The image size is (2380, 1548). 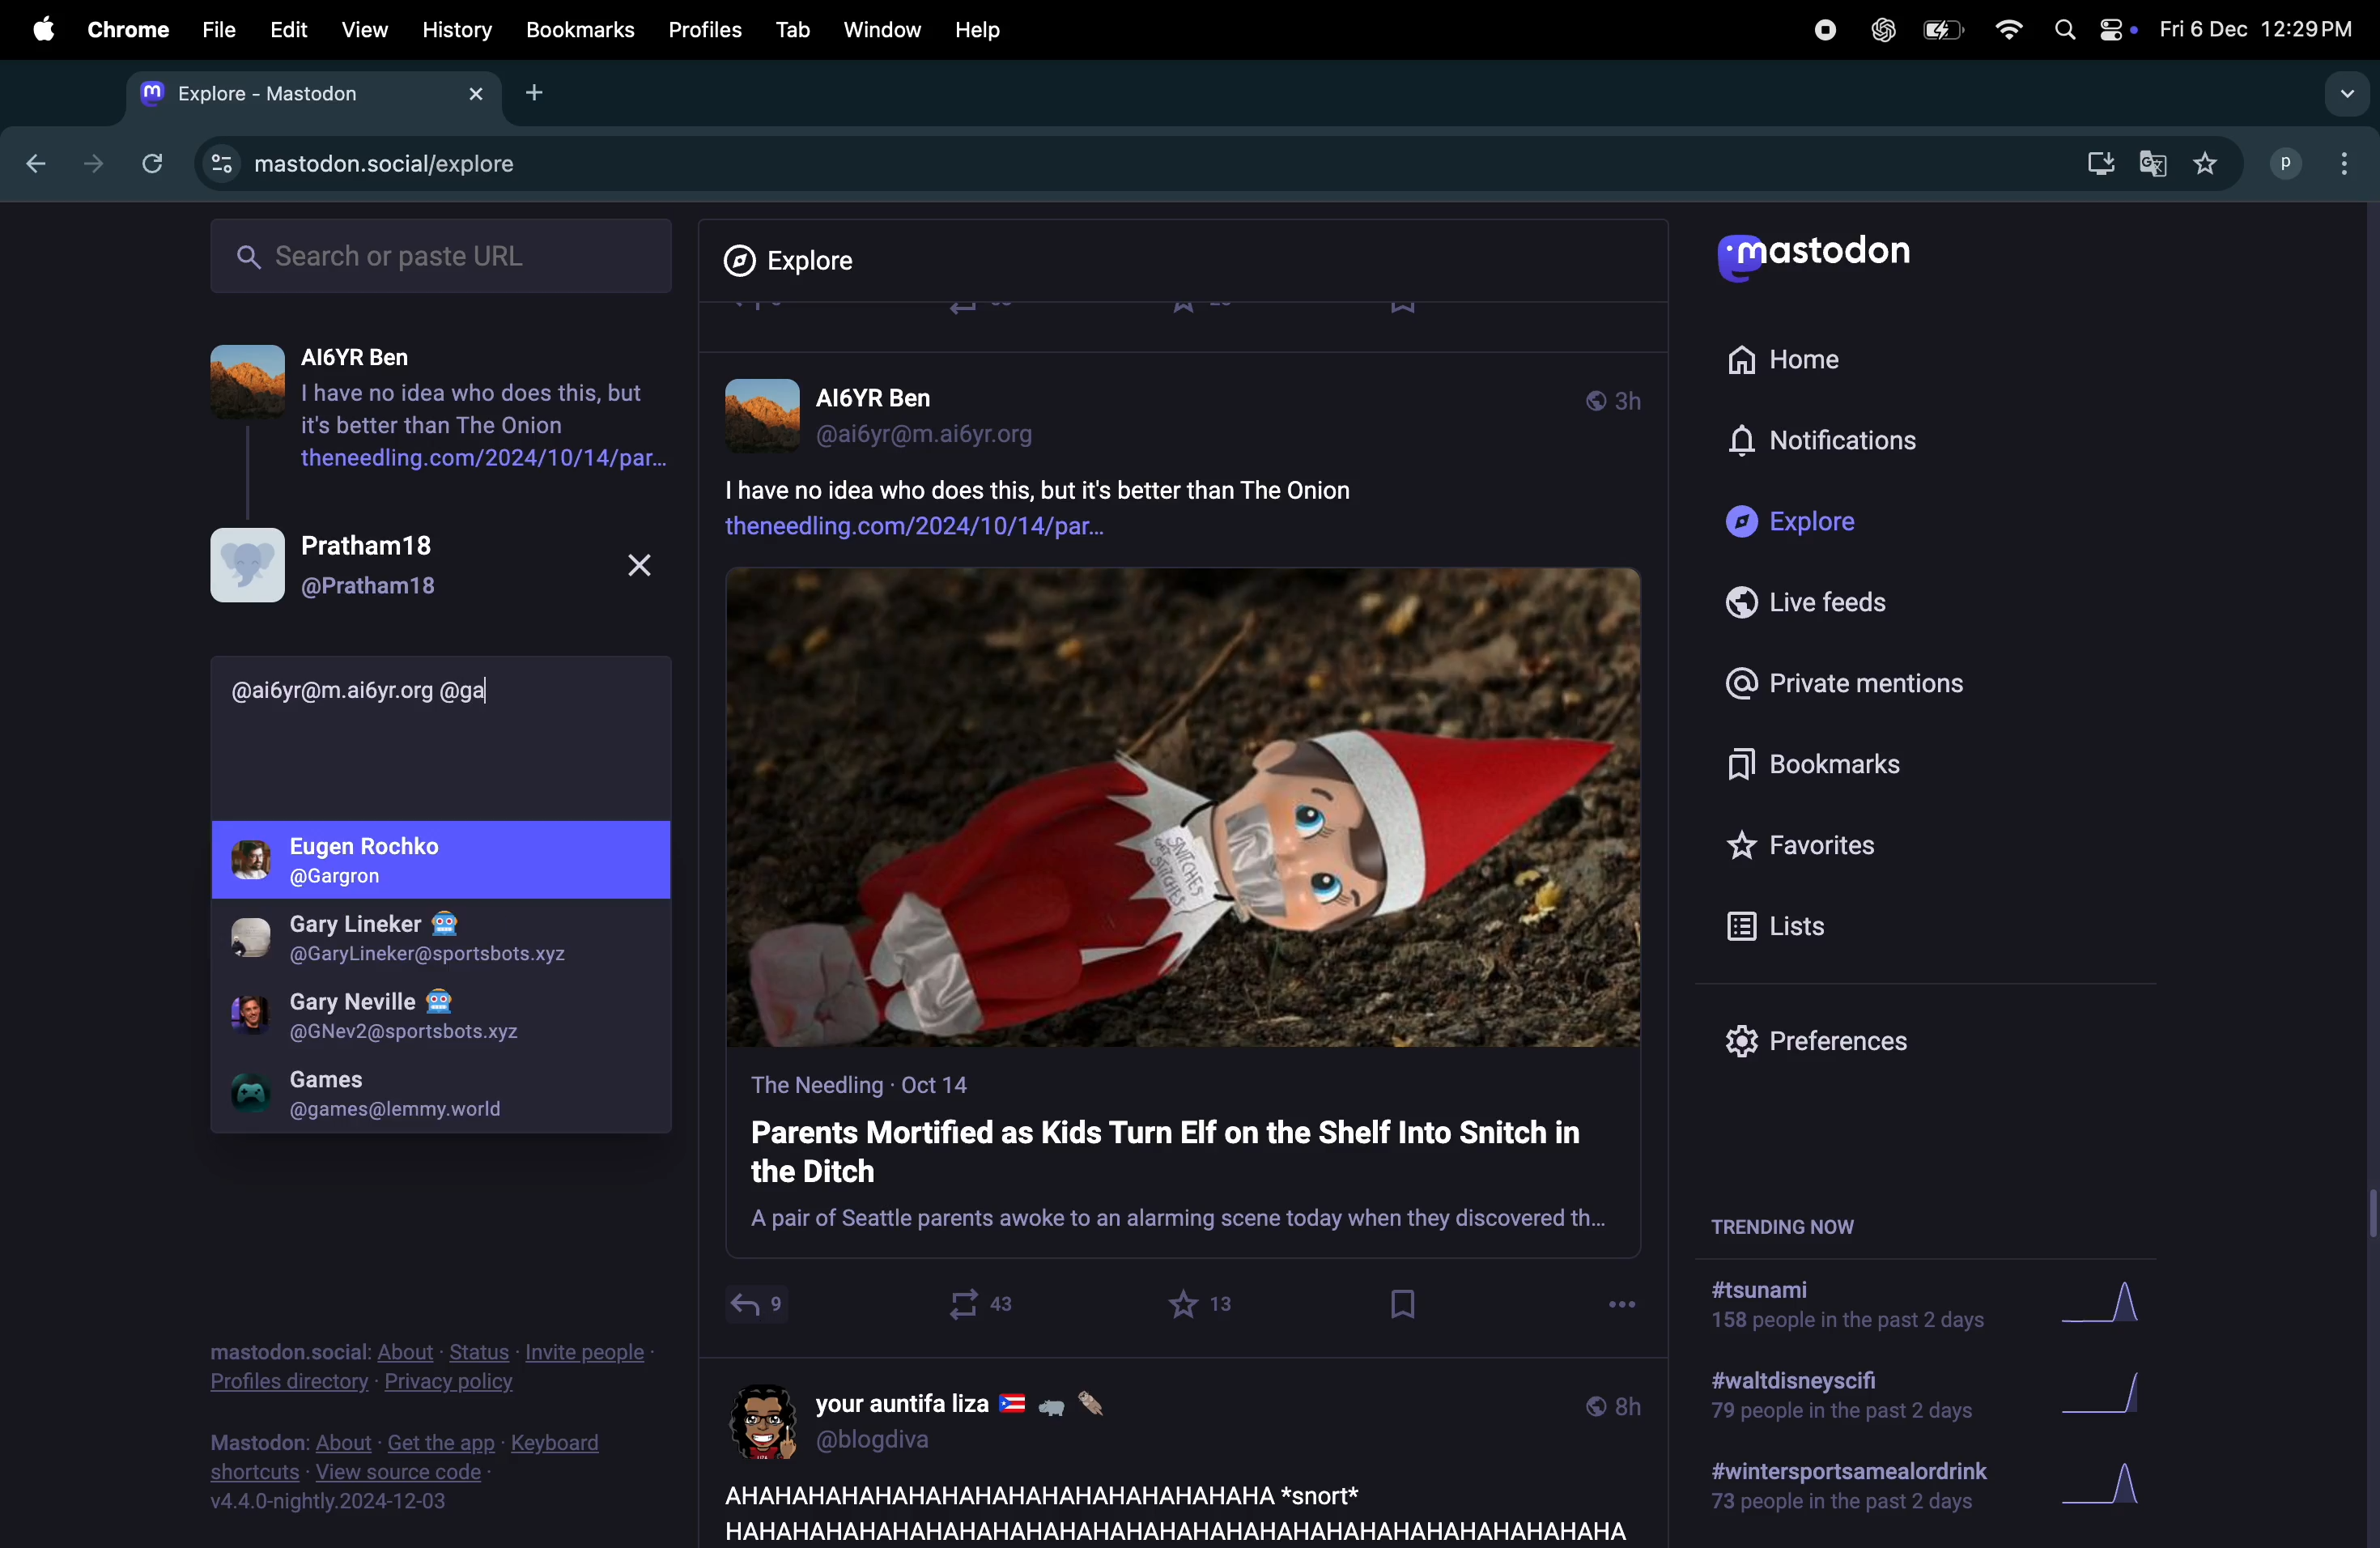 I want to click on #walt disney, so click(x=1836, y=1402).